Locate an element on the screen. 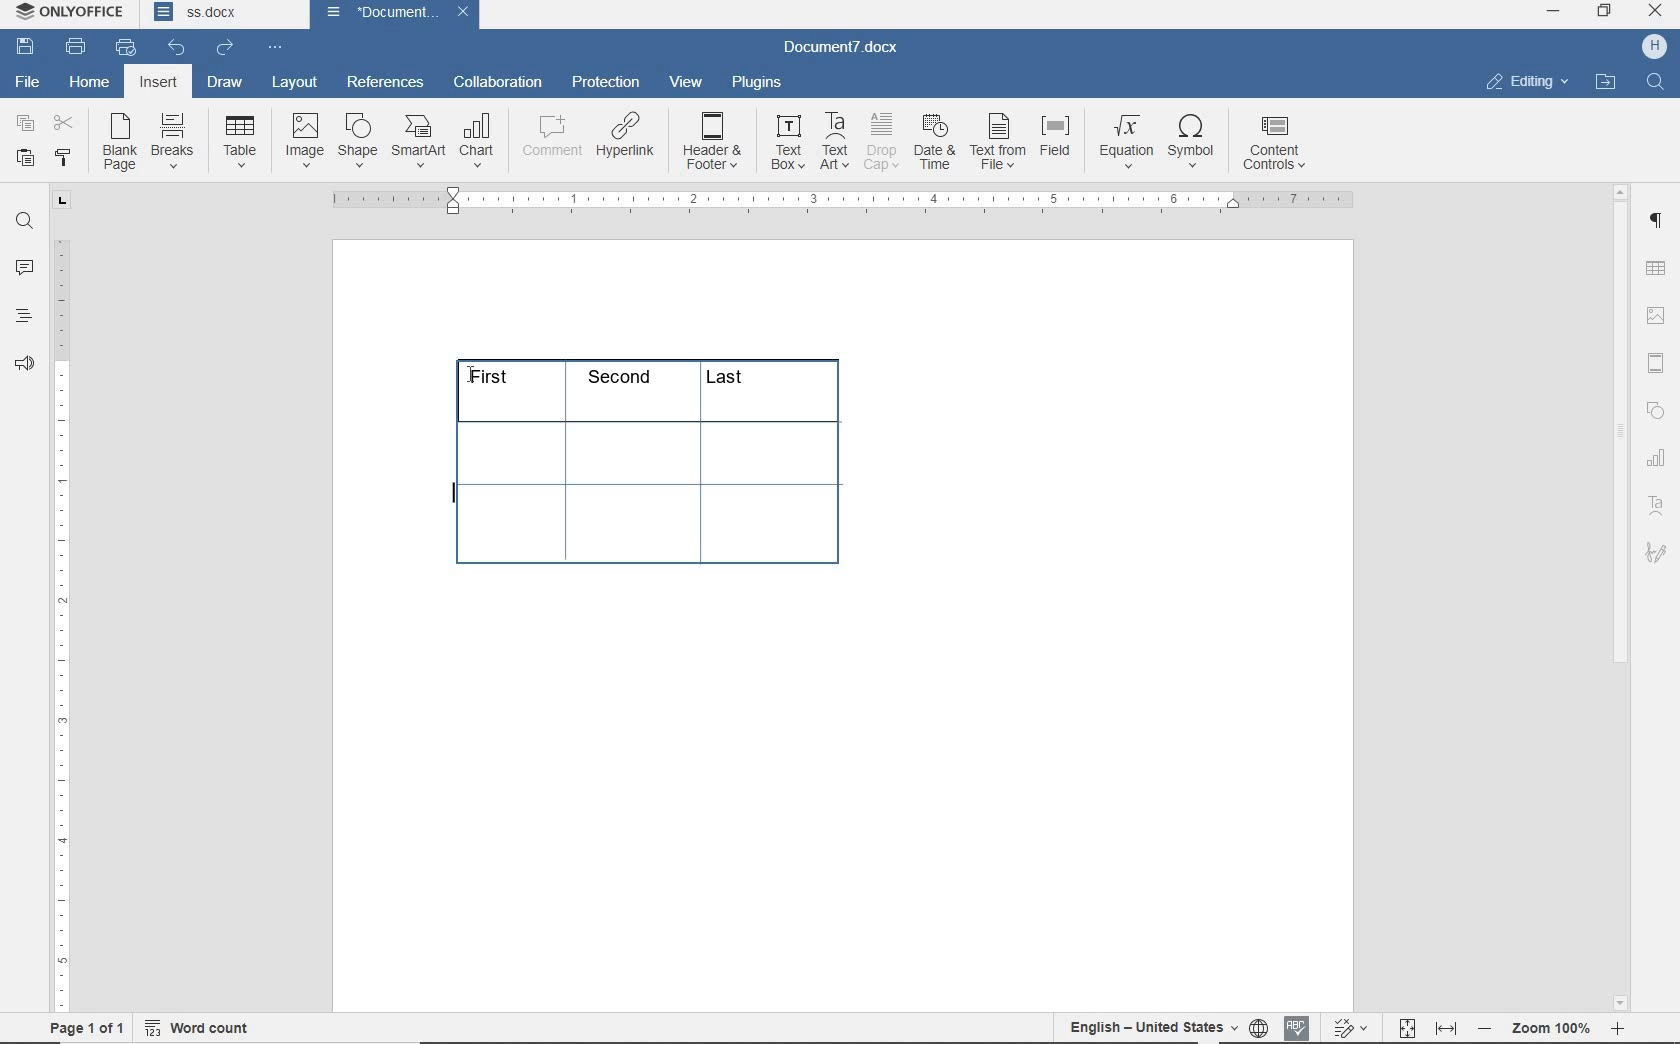 The width and height of the screenshot is (1680, 1044). view is located at coordinates (687, 83).